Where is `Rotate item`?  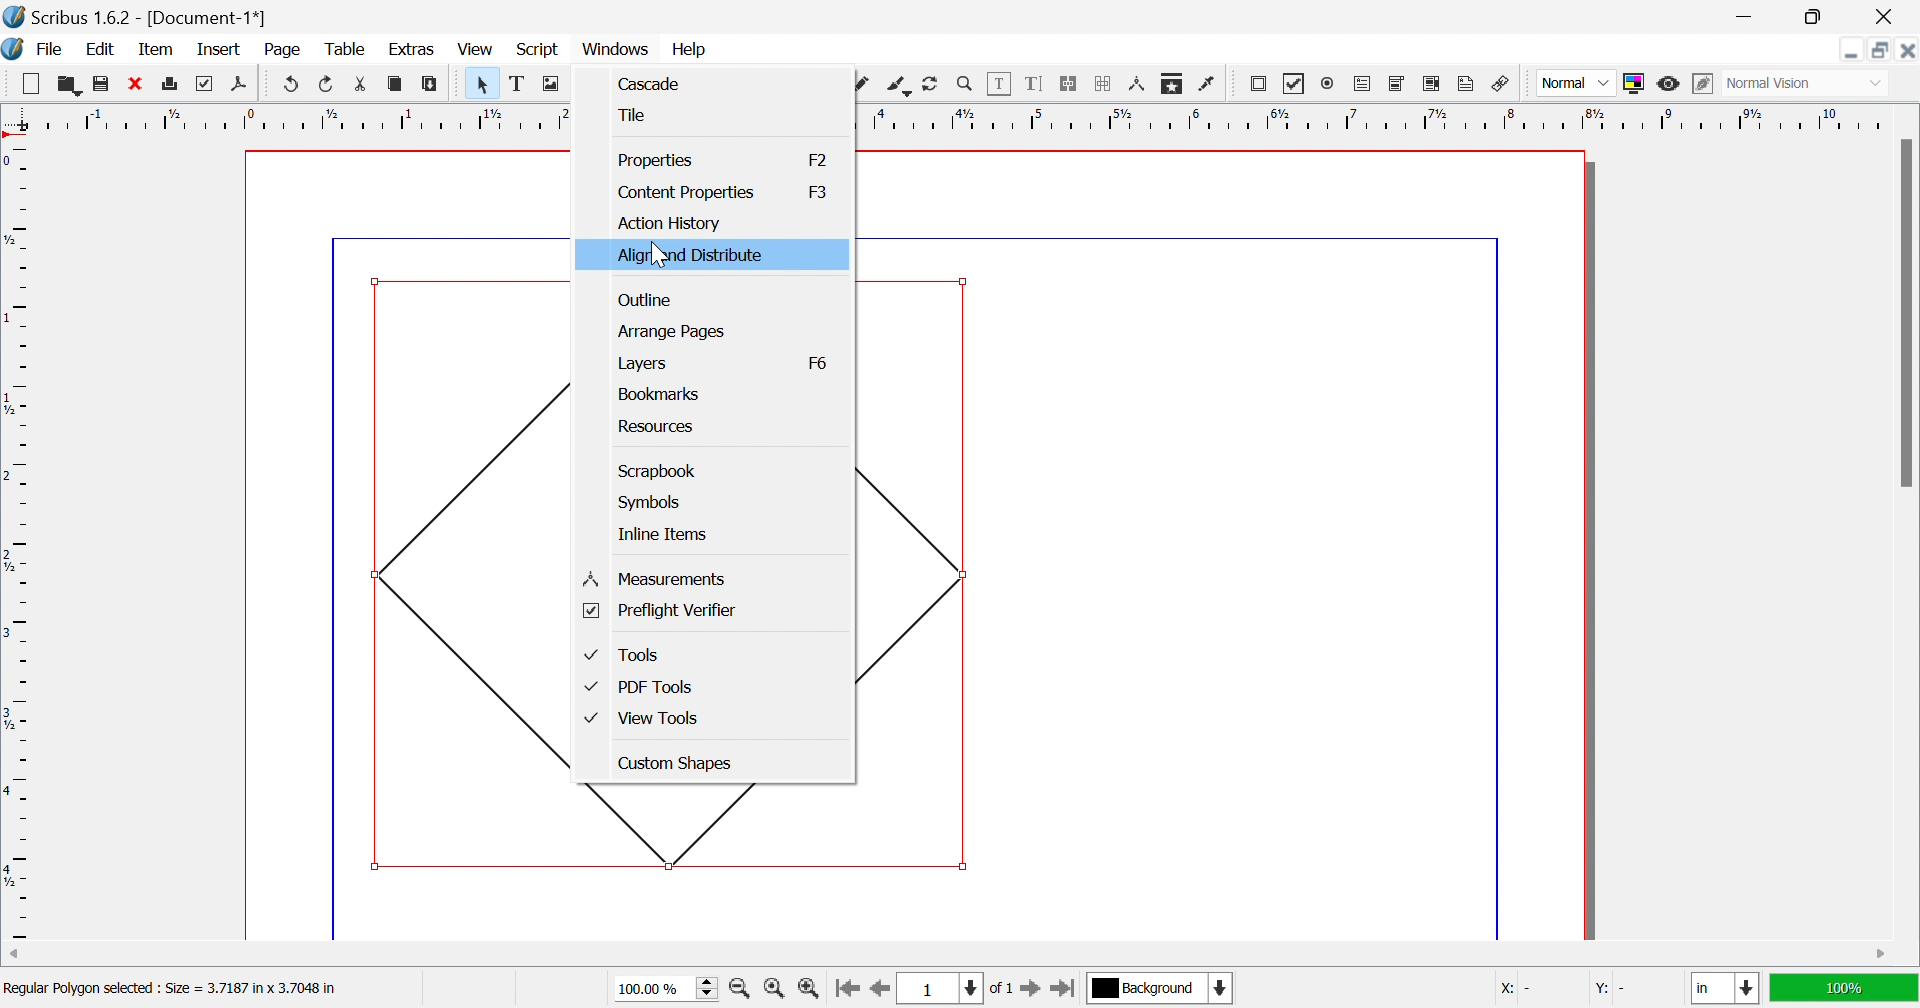 Rotate item is located at coordinates (930, 84).